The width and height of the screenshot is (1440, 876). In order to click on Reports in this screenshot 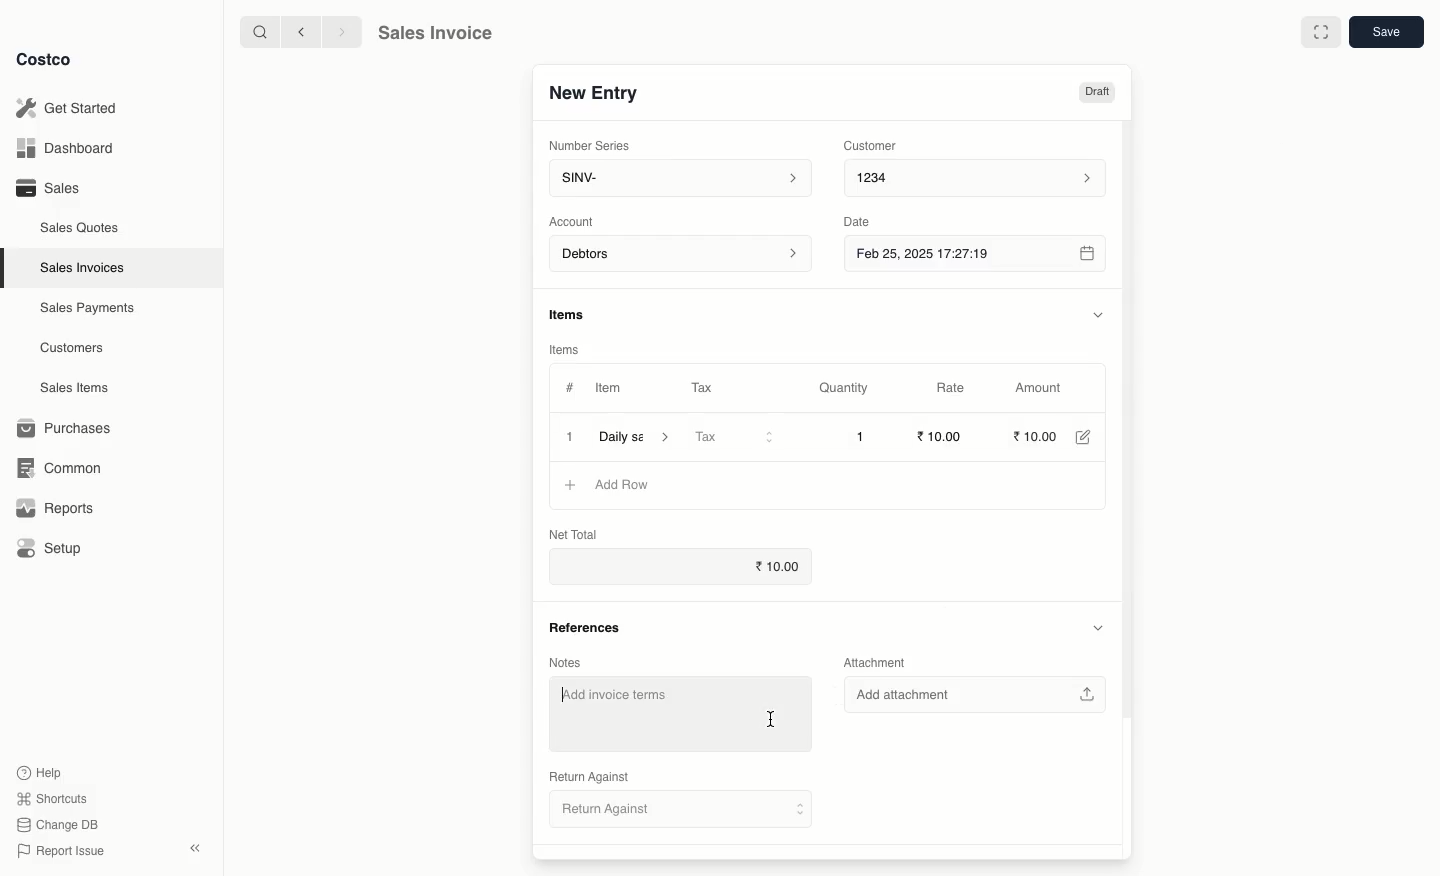, I will do `click(55, 510)`.